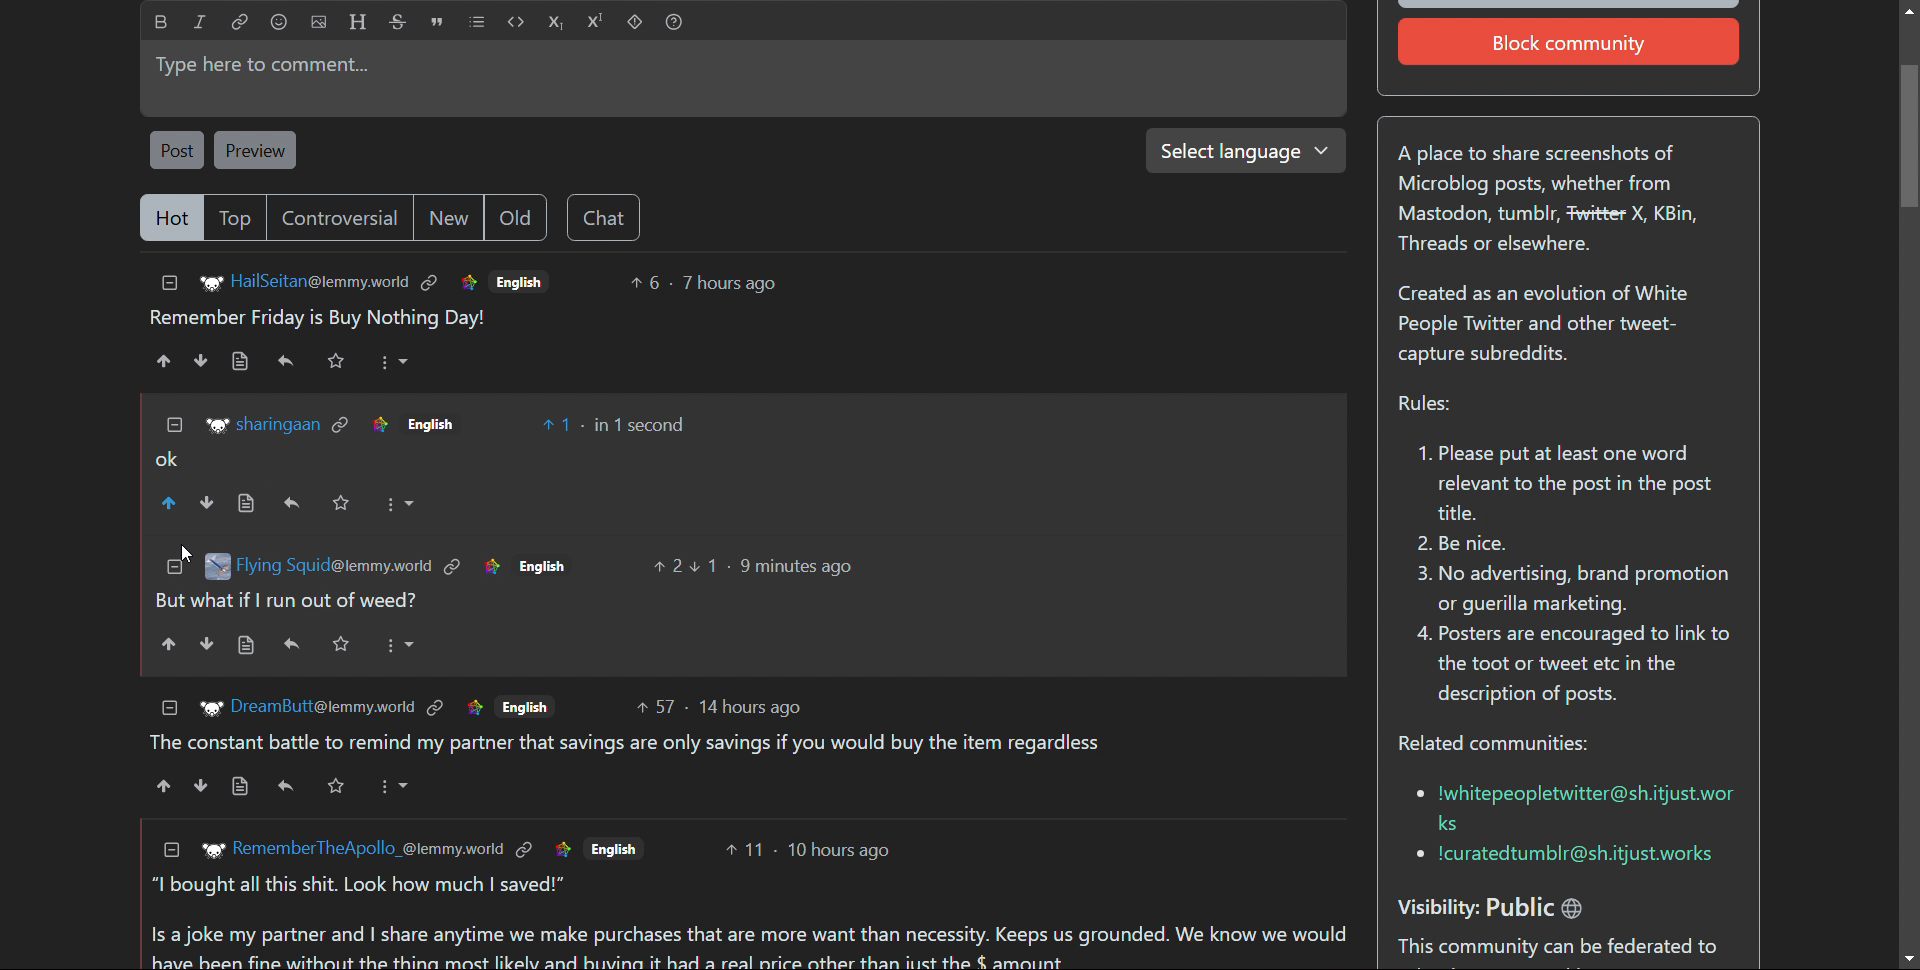 Image resolution: width=1920 pixels, height=970 pixels. Describe the element at coordinates (615, 850) in the screenshot. I see `language` at that location.